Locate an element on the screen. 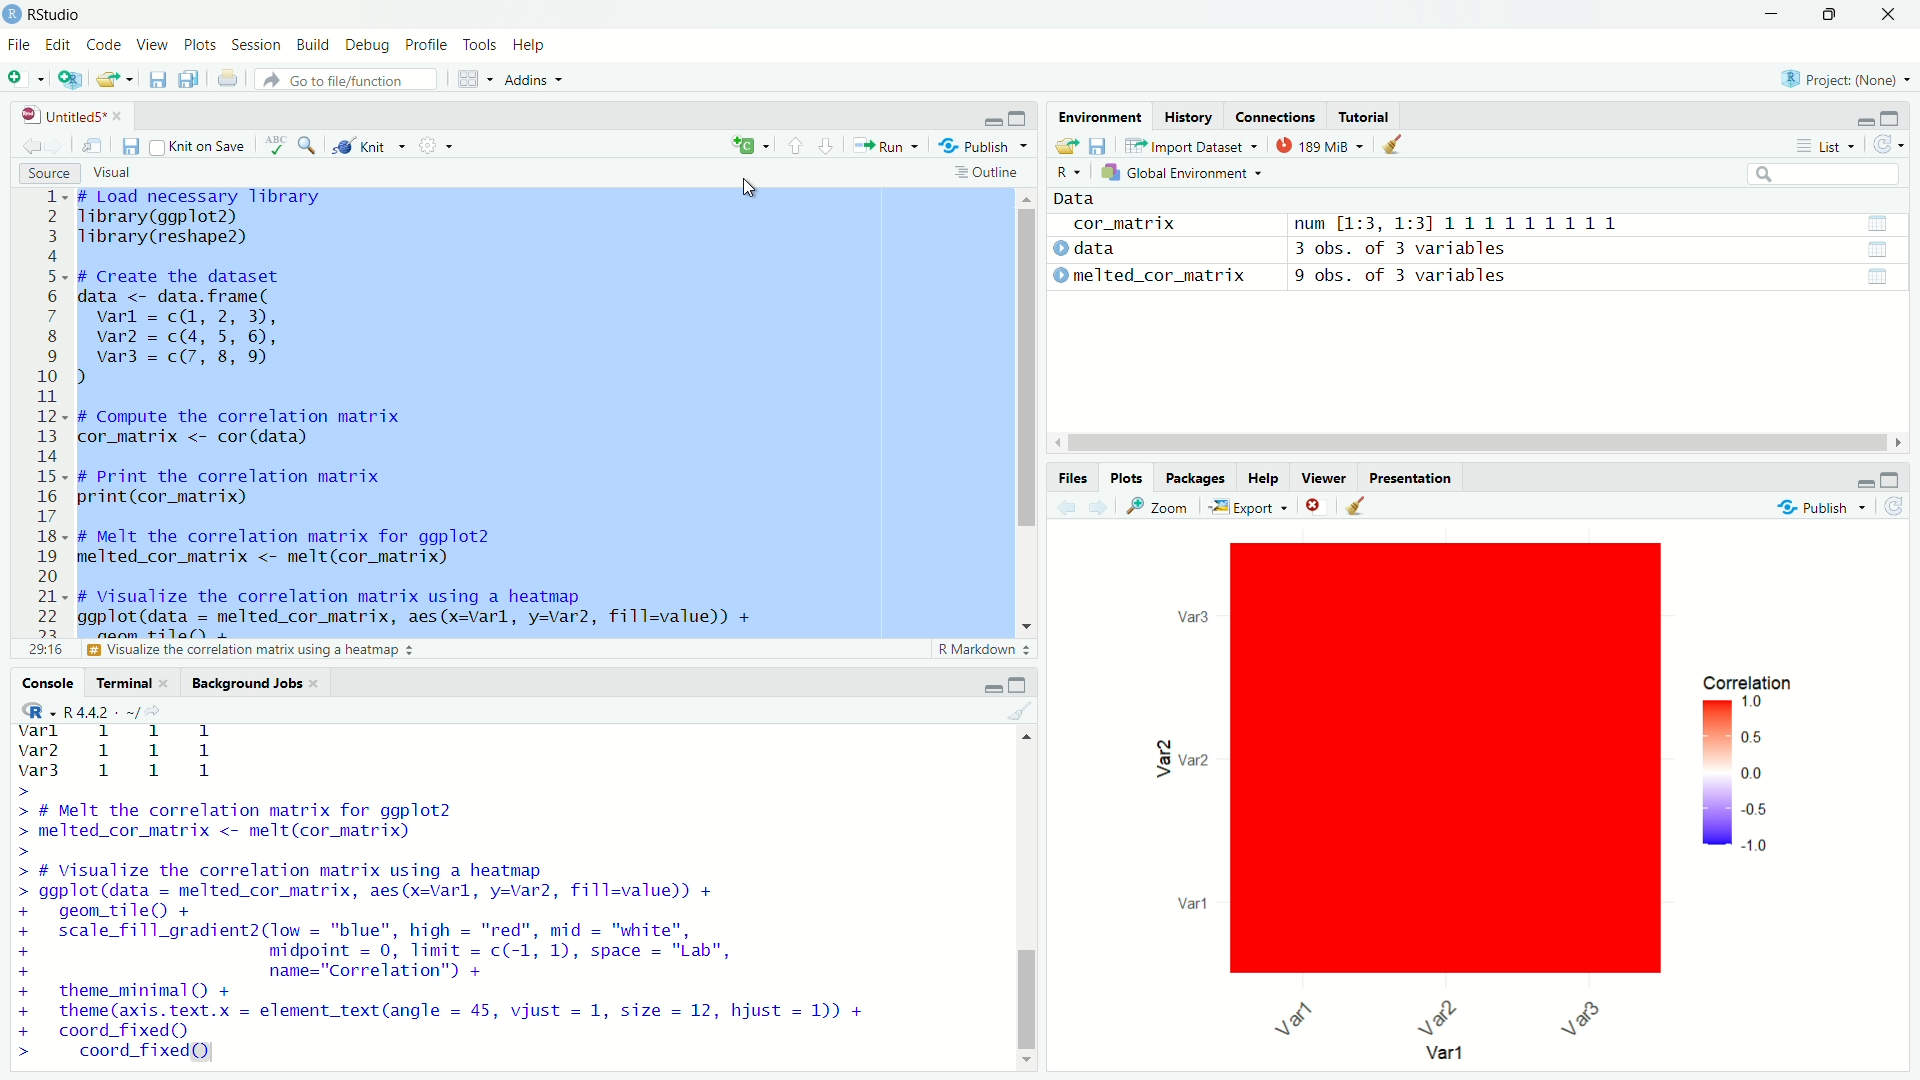 The image size is (1920, 1080). import dataset is located at coordinates (1192, 146).